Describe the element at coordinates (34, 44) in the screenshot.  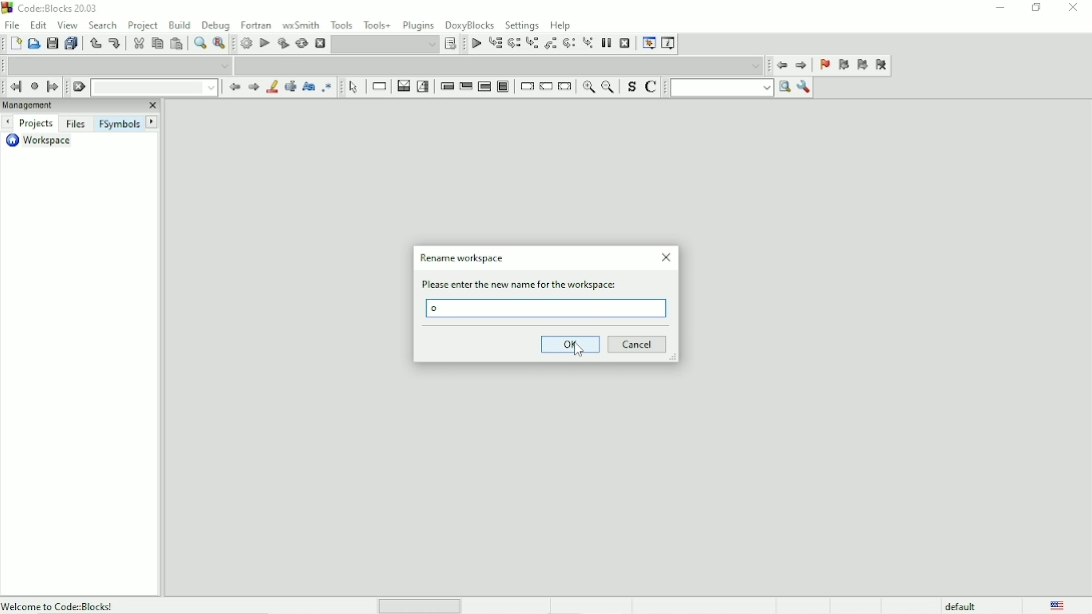
I see `Open` at that location.